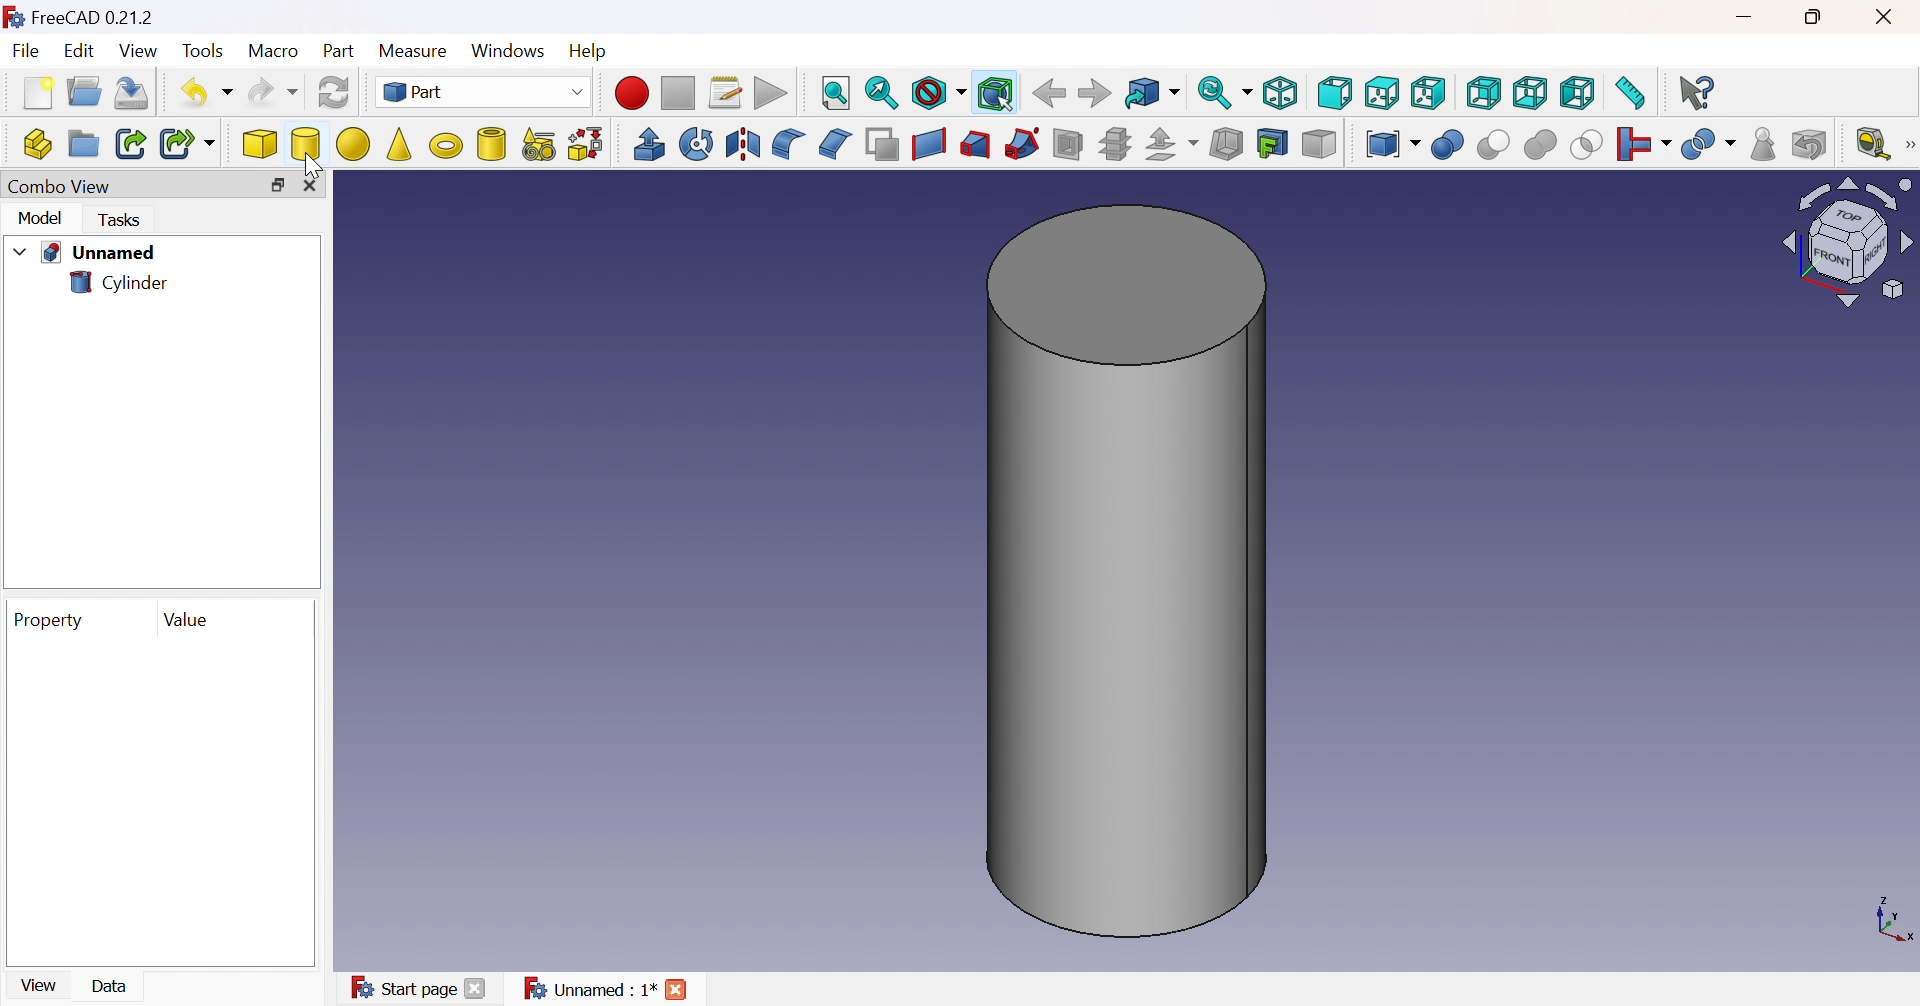 Image resolution: width=1920 pixels, height=1006 pixels. Describe the element at coordinates (1872, 144) in the screenshot. I see `Measure liner` at that location.